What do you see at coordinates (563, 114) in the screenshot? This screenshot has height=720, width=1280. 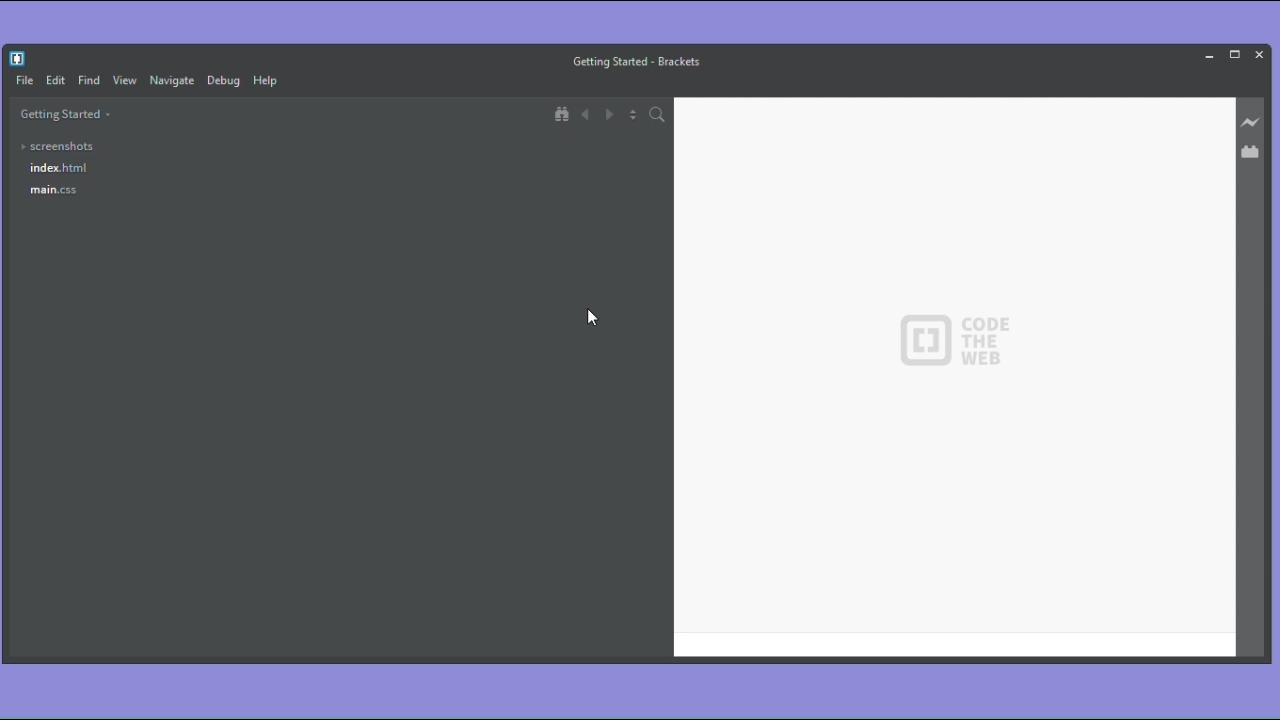 I see `Show in file tree` at bounding box center [563, 114].